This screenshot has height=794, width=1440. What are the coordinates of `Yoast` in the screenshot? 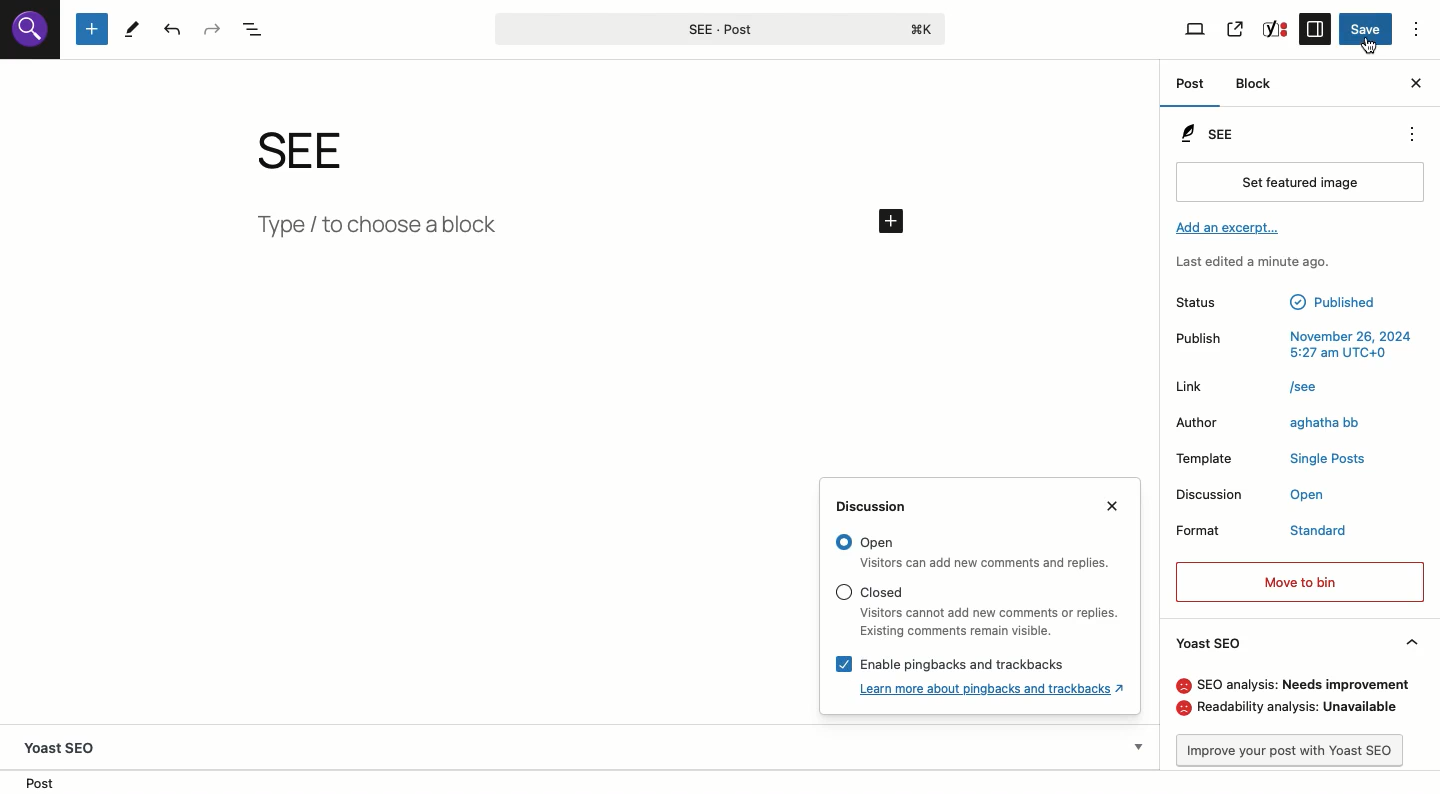 It's located at (1276, 30).